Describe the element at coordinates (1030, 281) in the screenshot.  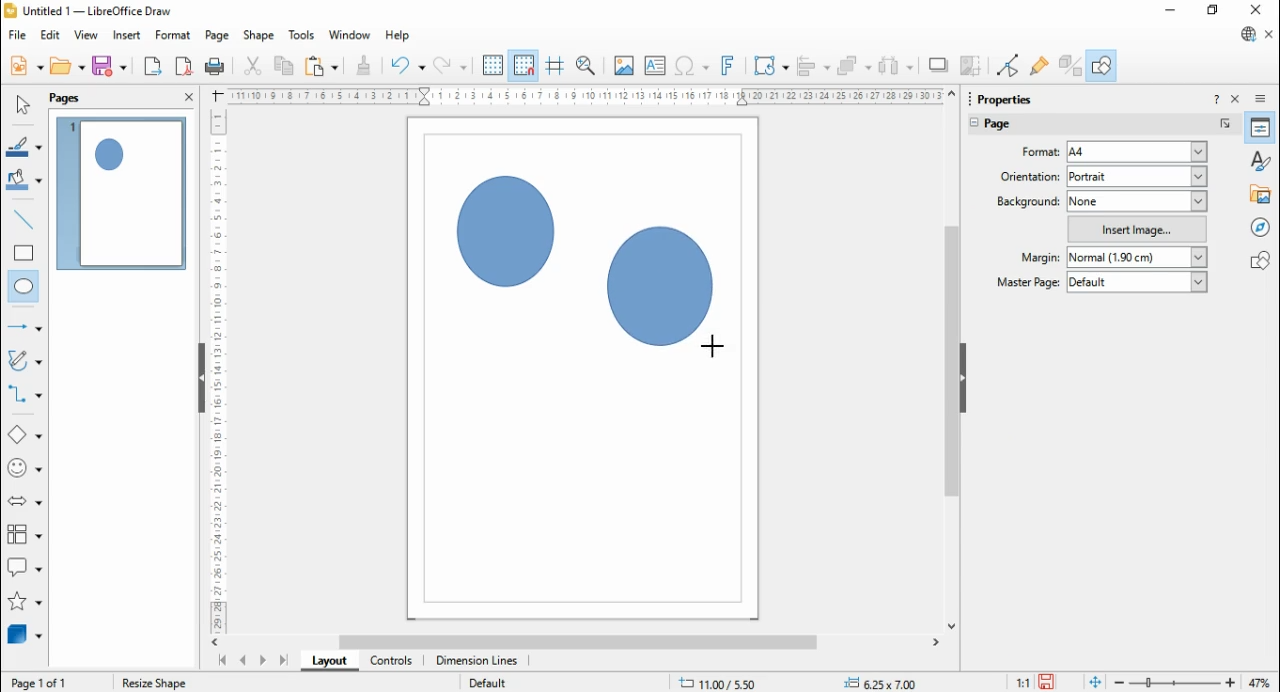
I see `master page` at that location.